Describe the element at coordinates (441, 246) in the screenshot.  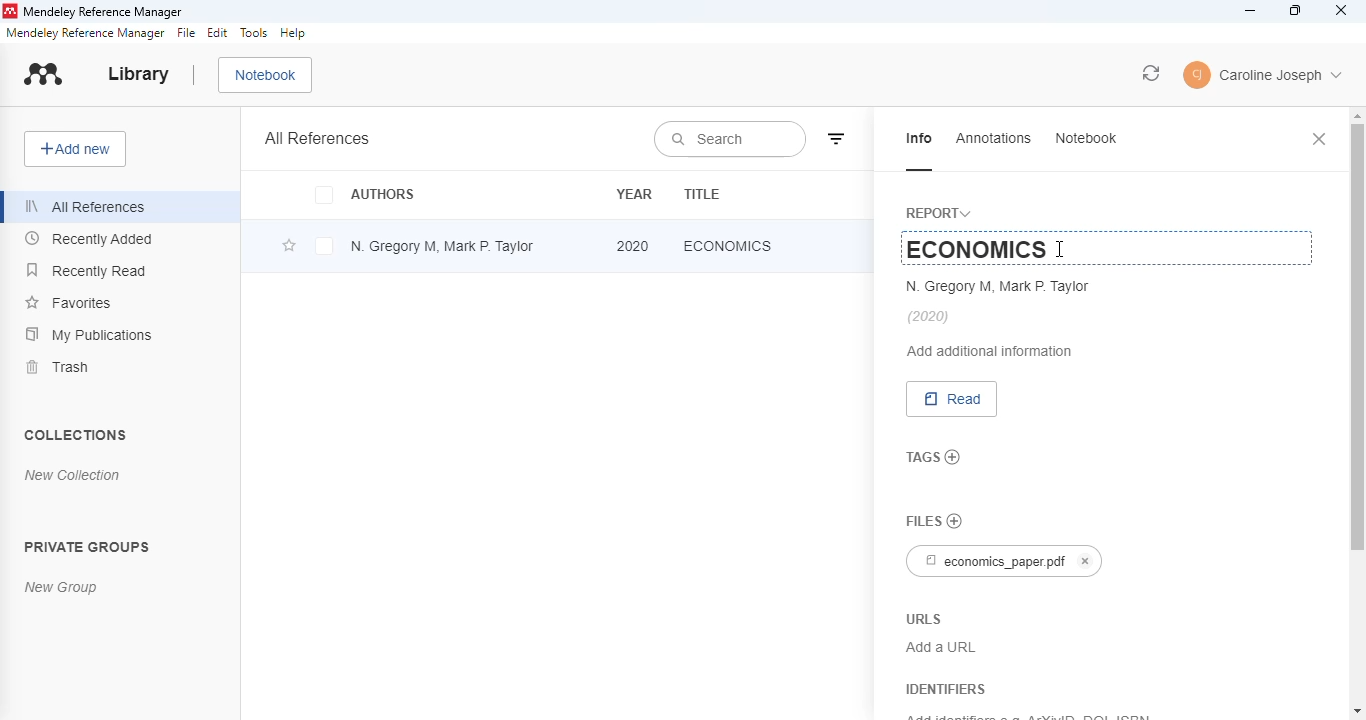
I see `N. Gregory M, Mark P. Taylor` at that location.